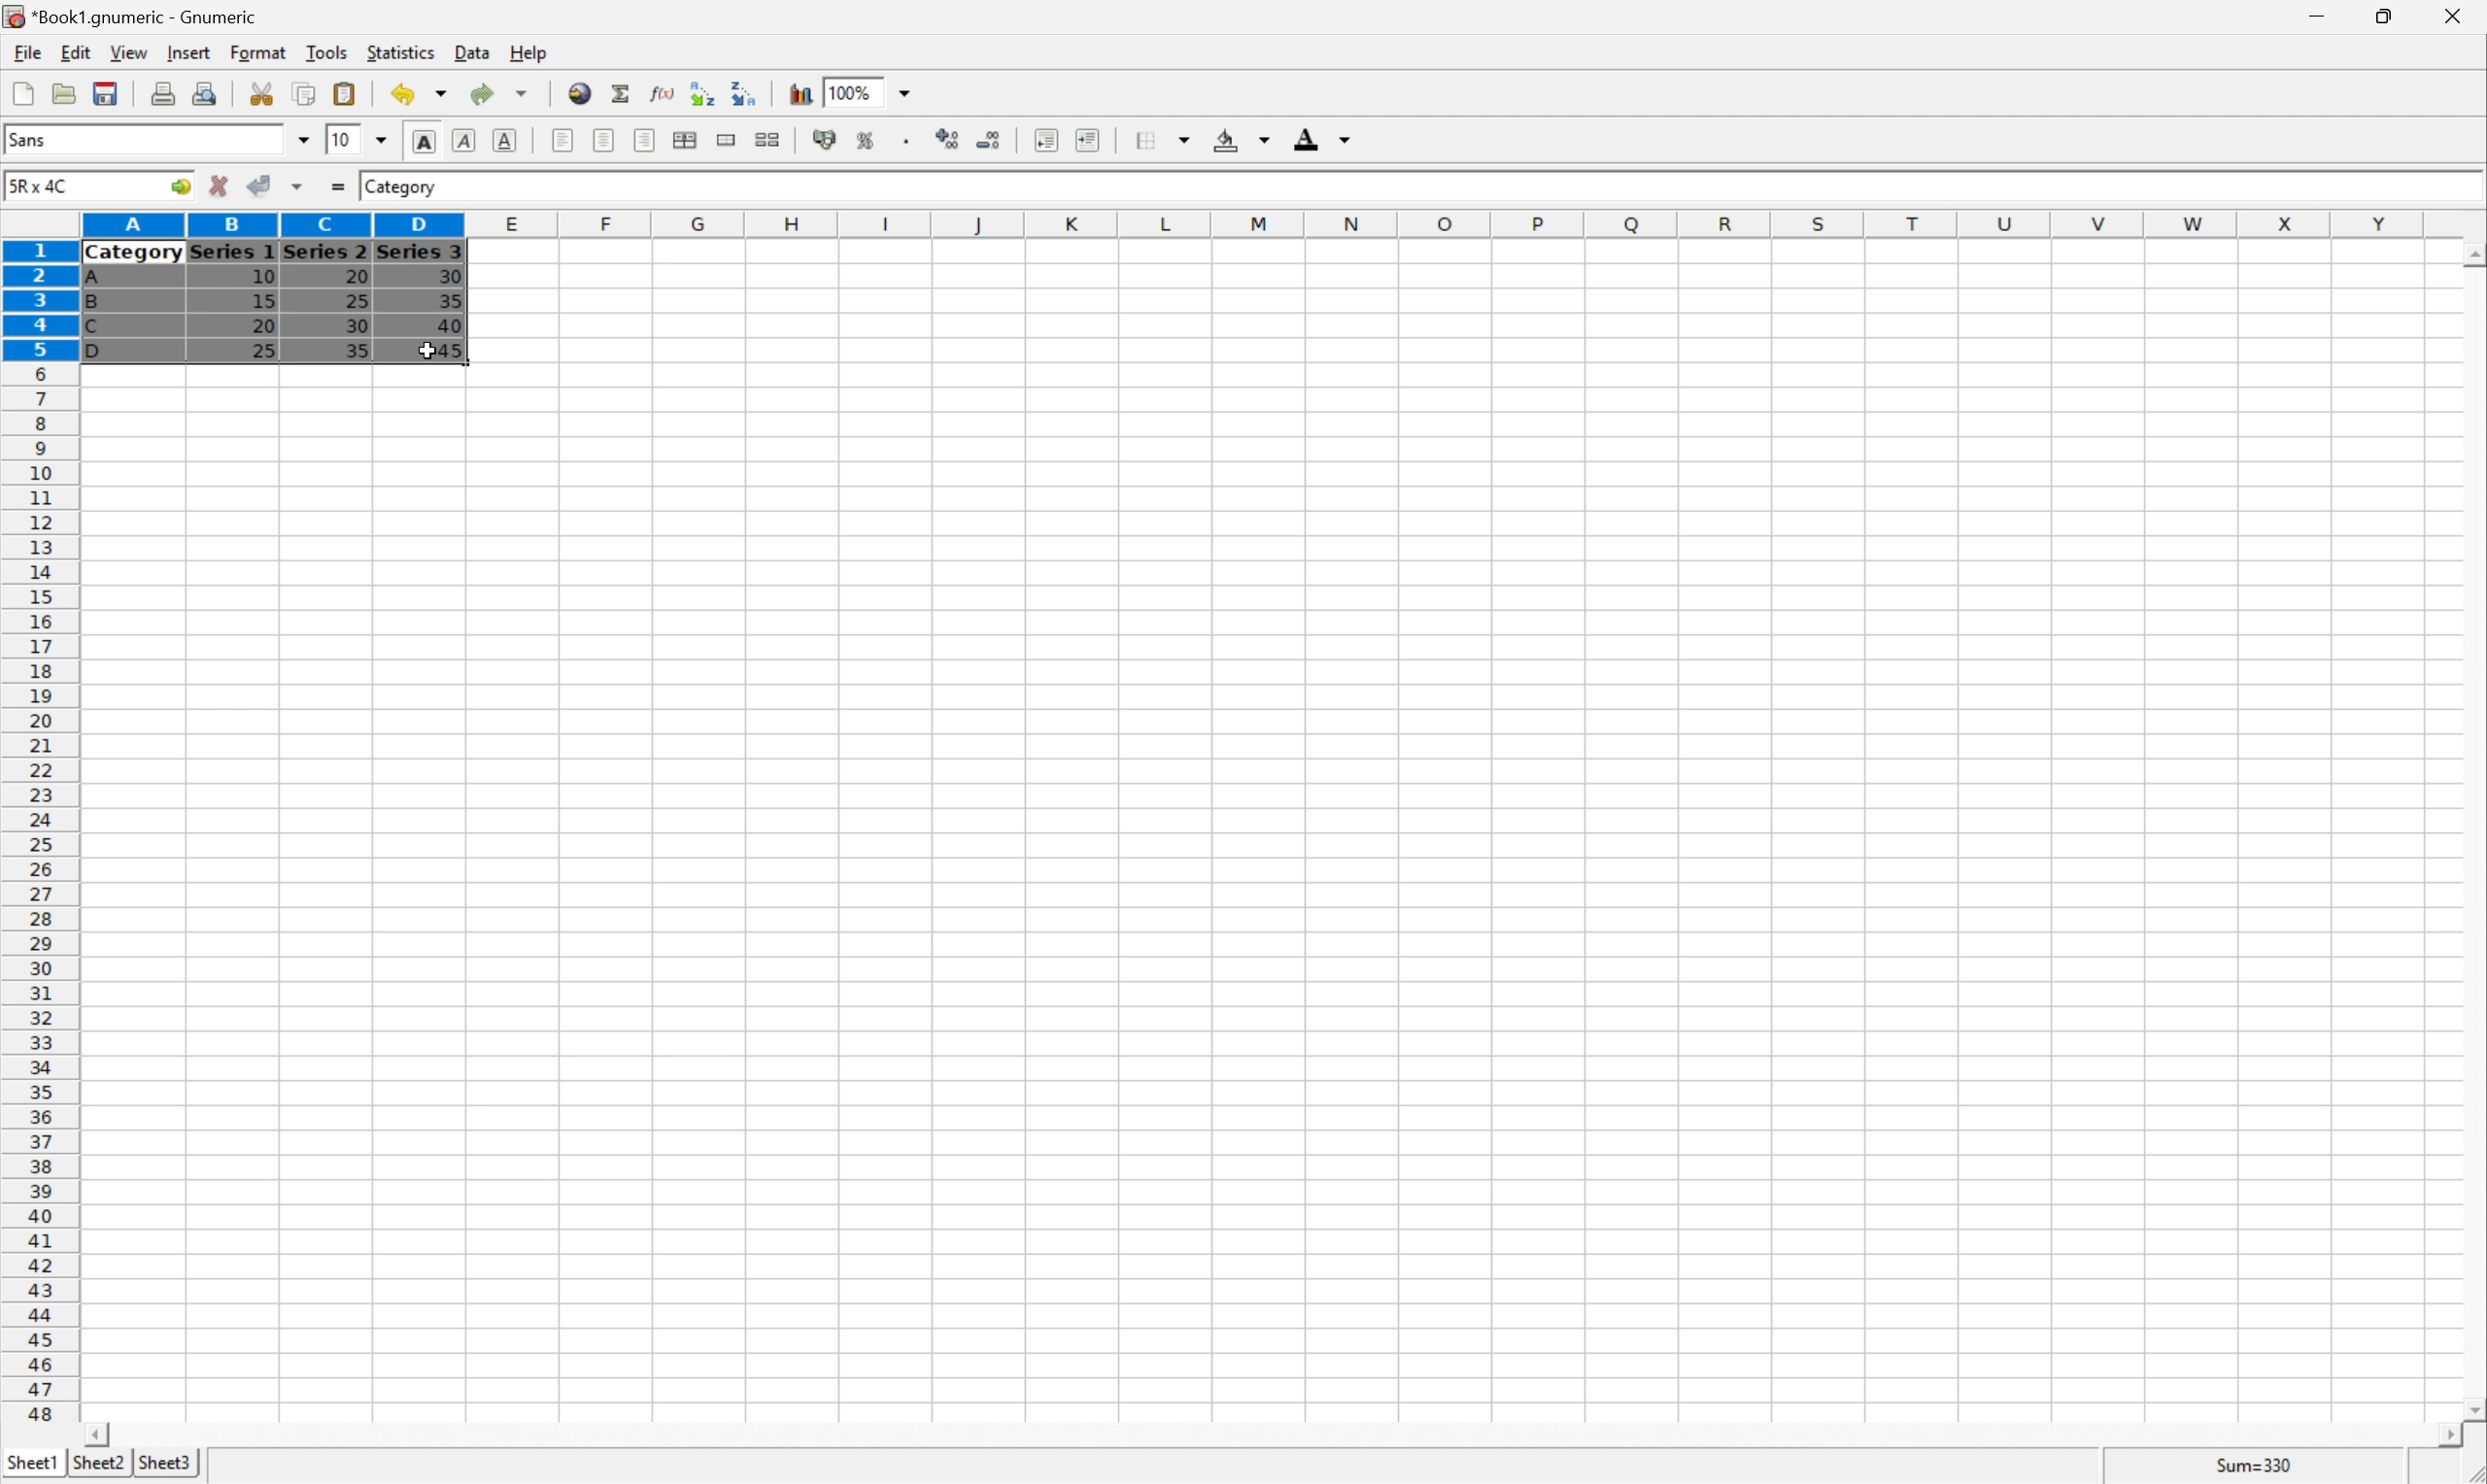 The image size is (2487, 1484). What do you see at coordinates (134, 16) in the screenshot?
I see `*Book1.gnumeric - Gnumeric` at bounding box center [134, 16].